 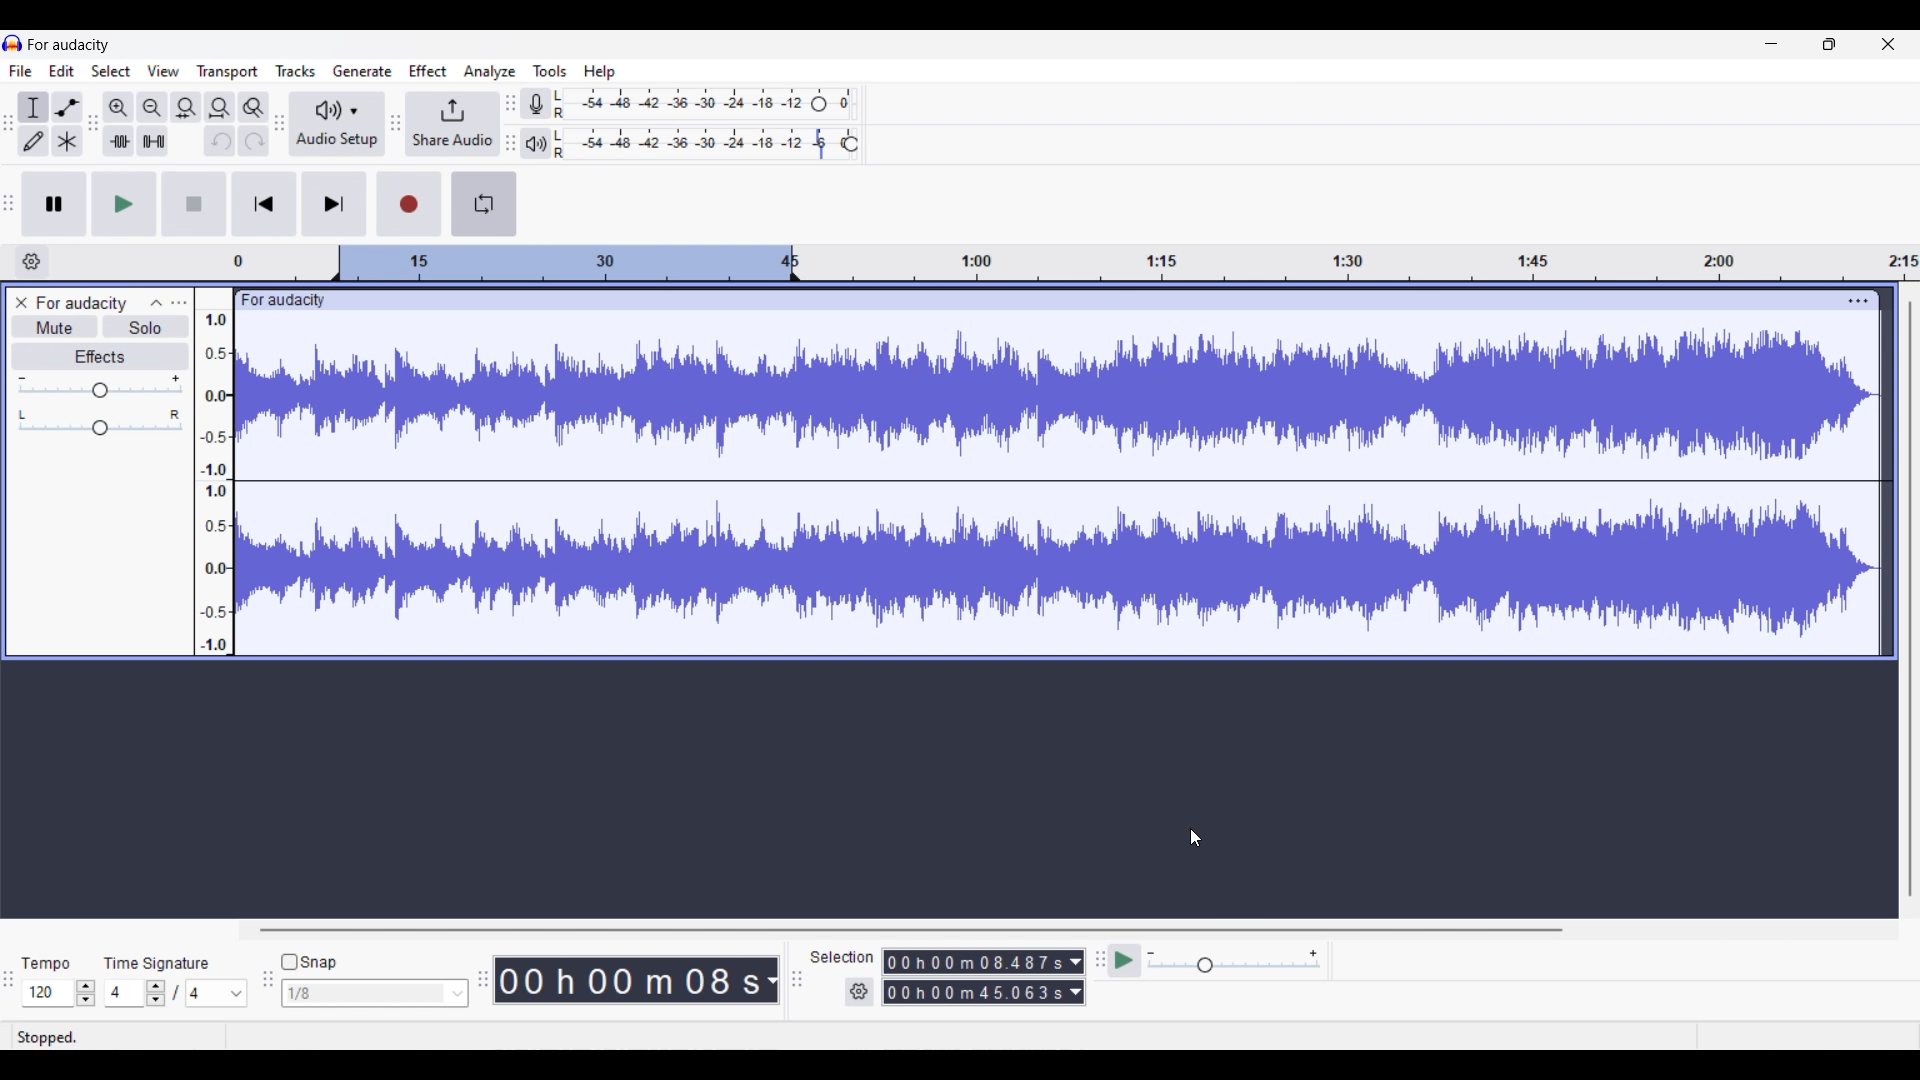 I want to click on Envelop tool, so click(x=67, y=108).